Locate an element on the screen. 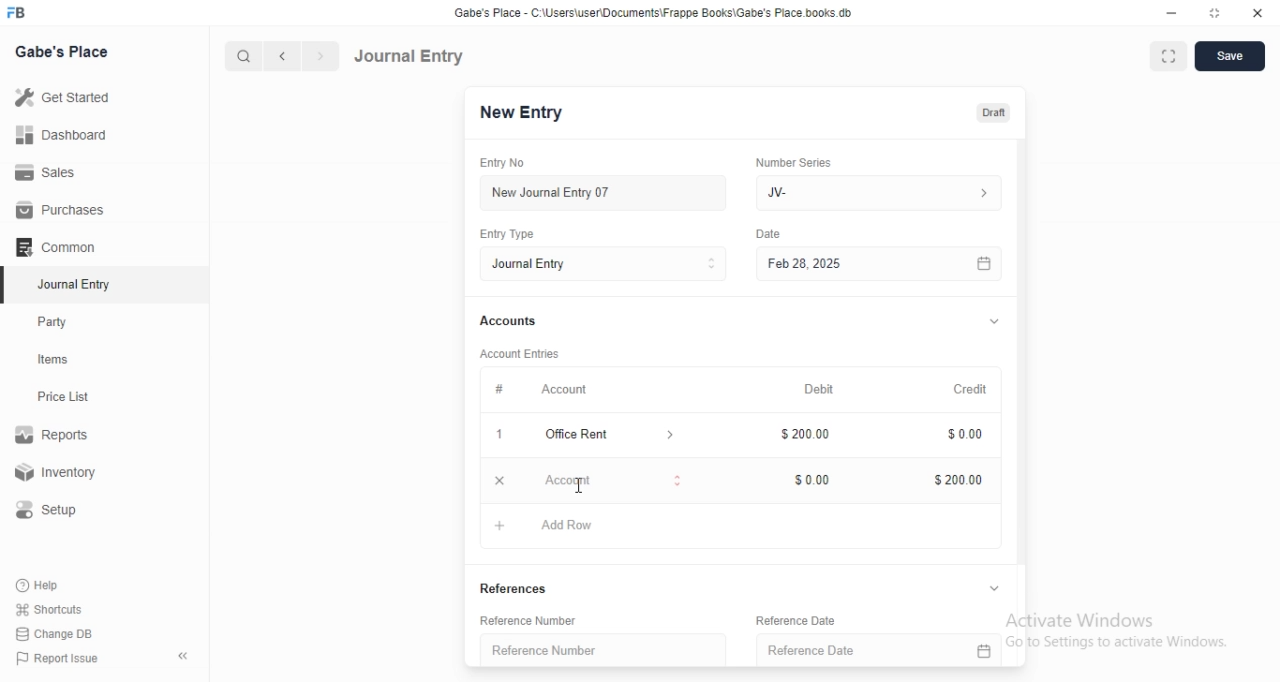 The image size is (1280, 682). Purchases is located at coordinates (61, 210).